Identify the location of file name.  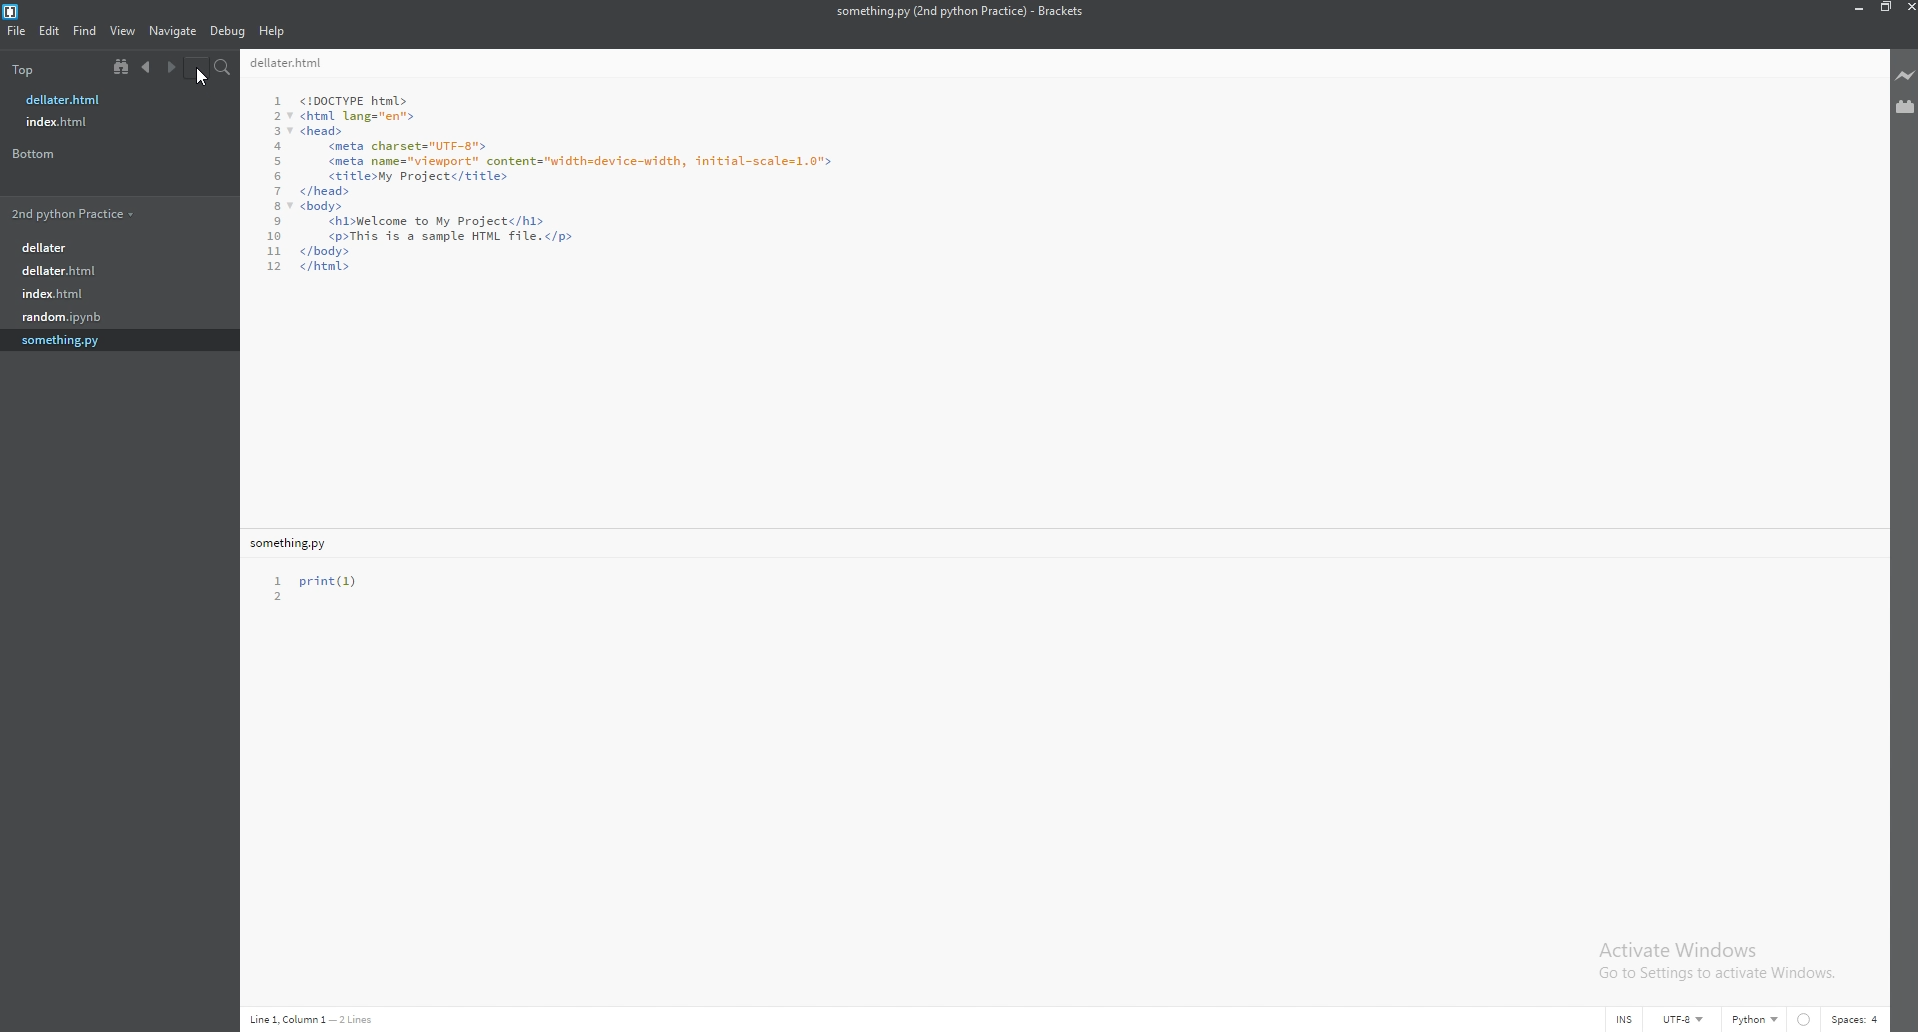
(292, 62).